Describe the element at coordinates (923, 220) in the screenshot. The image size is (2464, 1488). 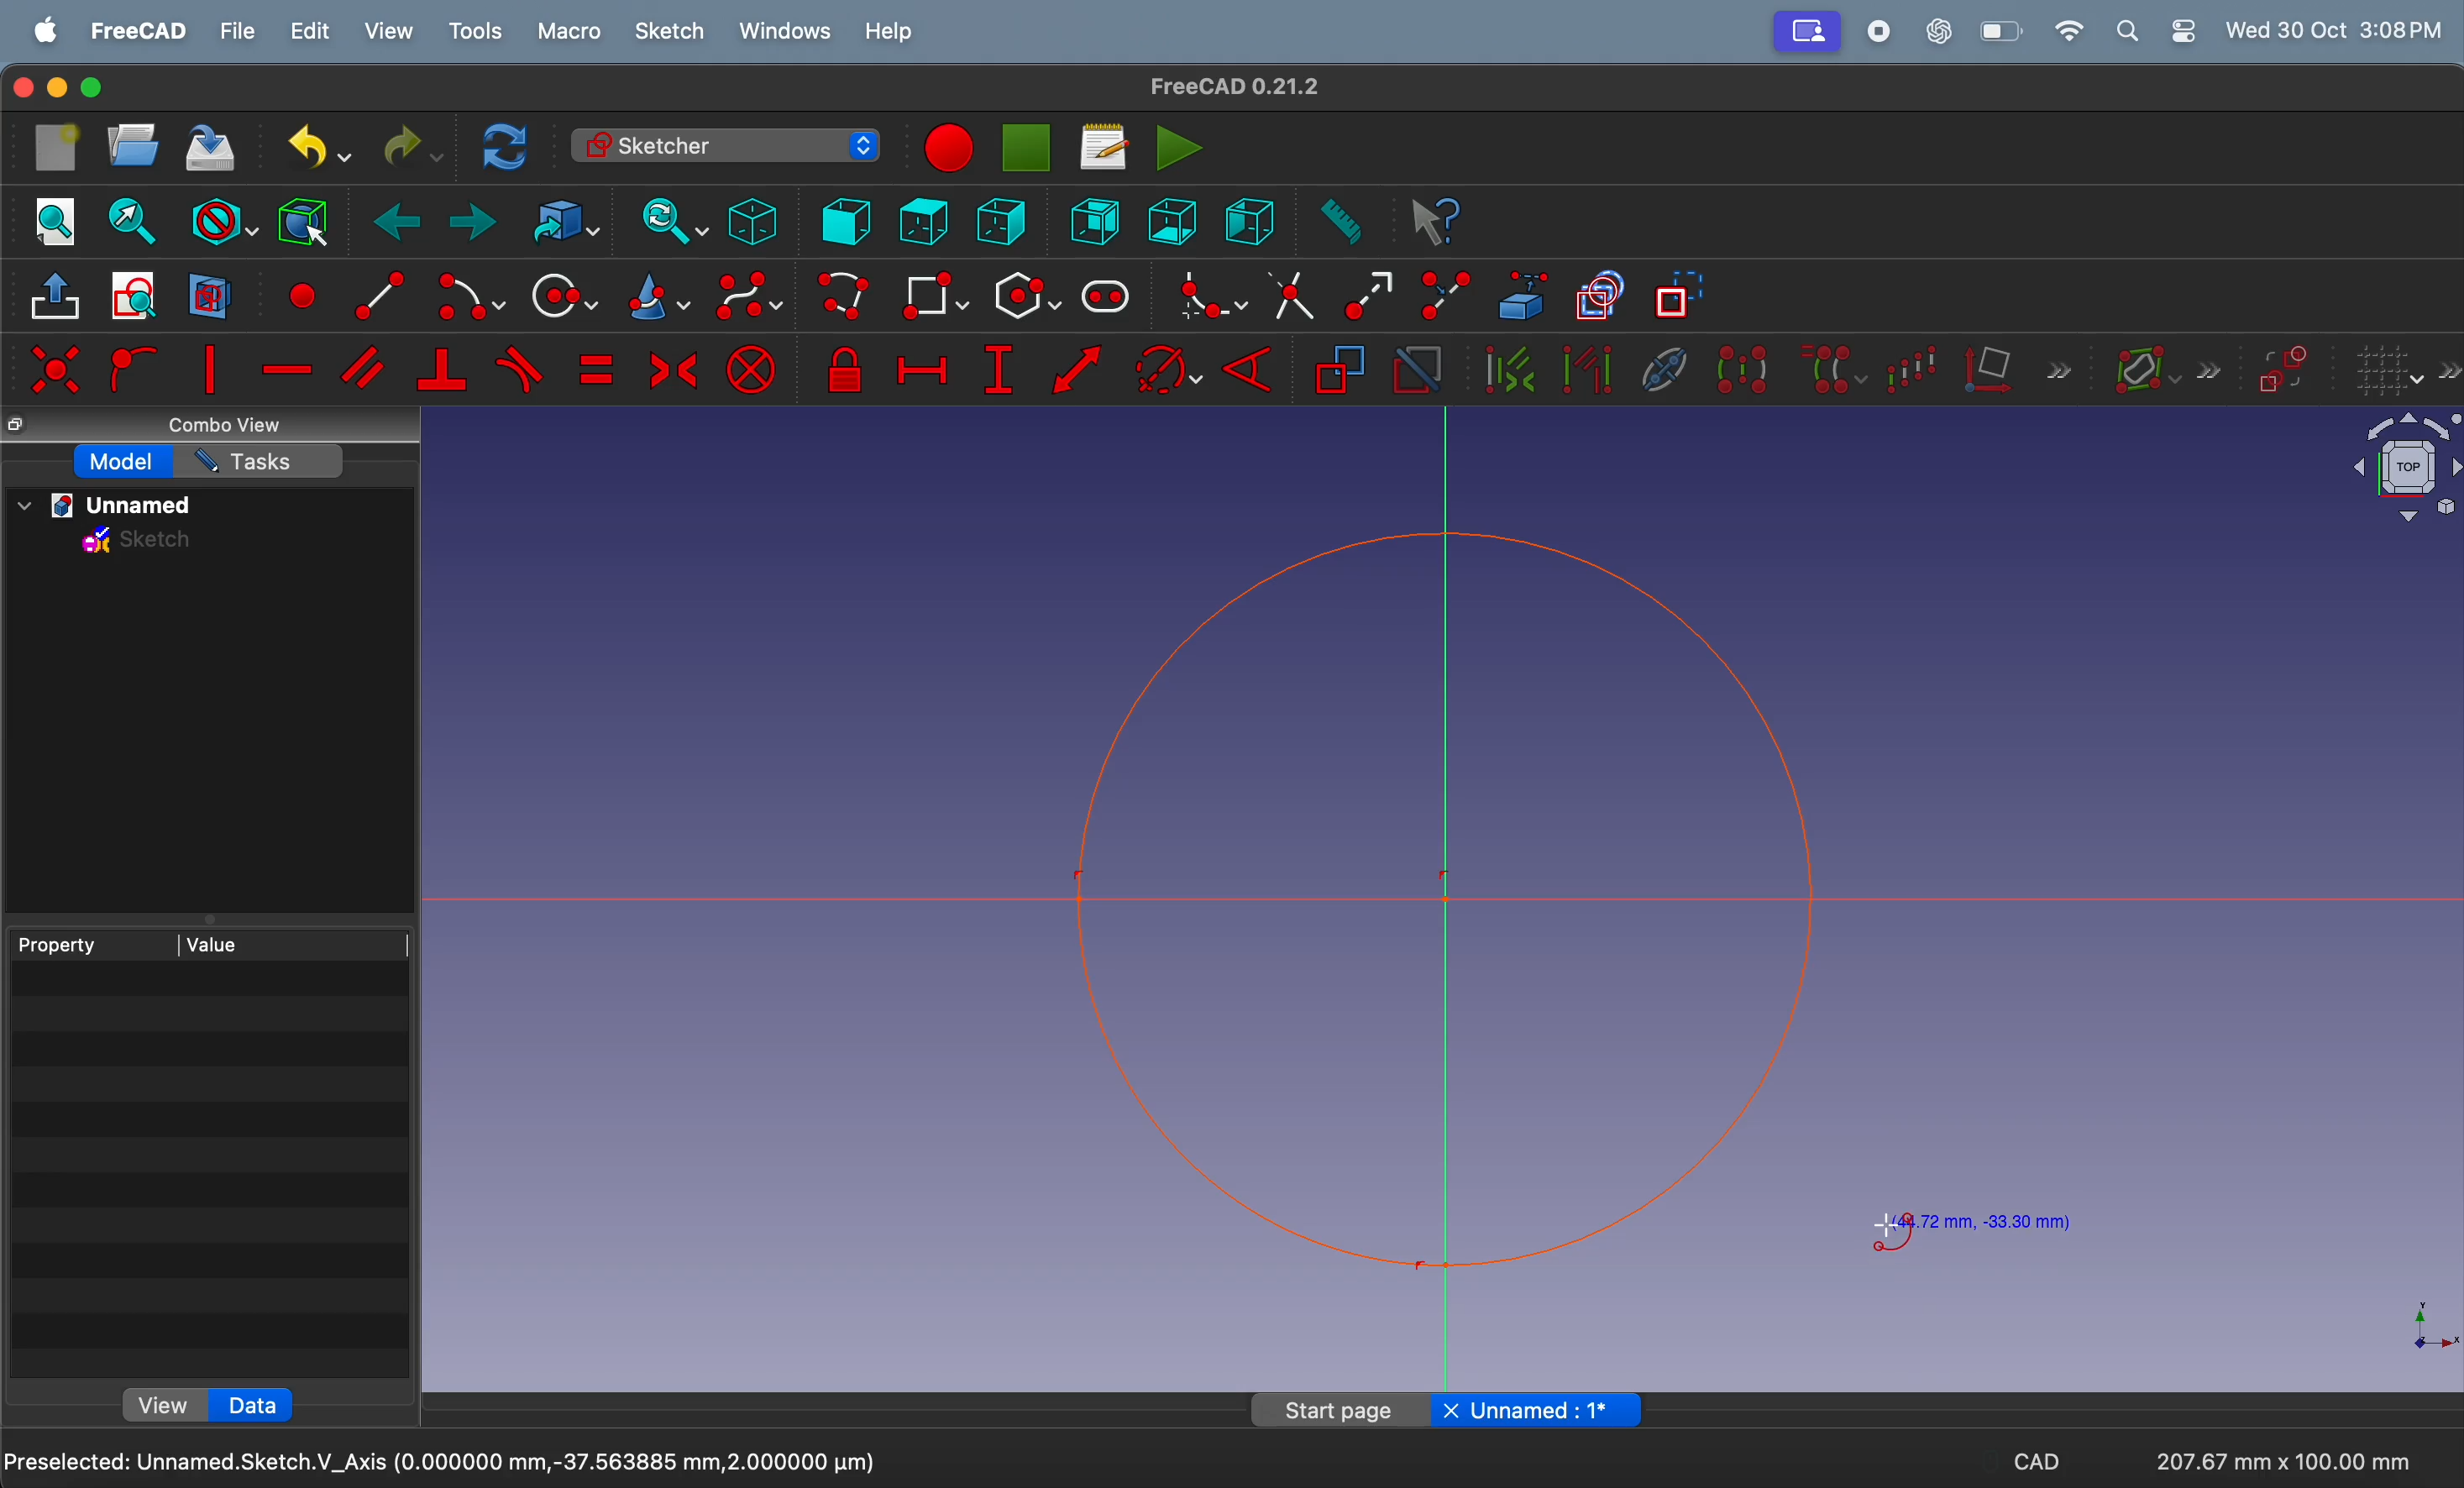
I see `top view` at that location.